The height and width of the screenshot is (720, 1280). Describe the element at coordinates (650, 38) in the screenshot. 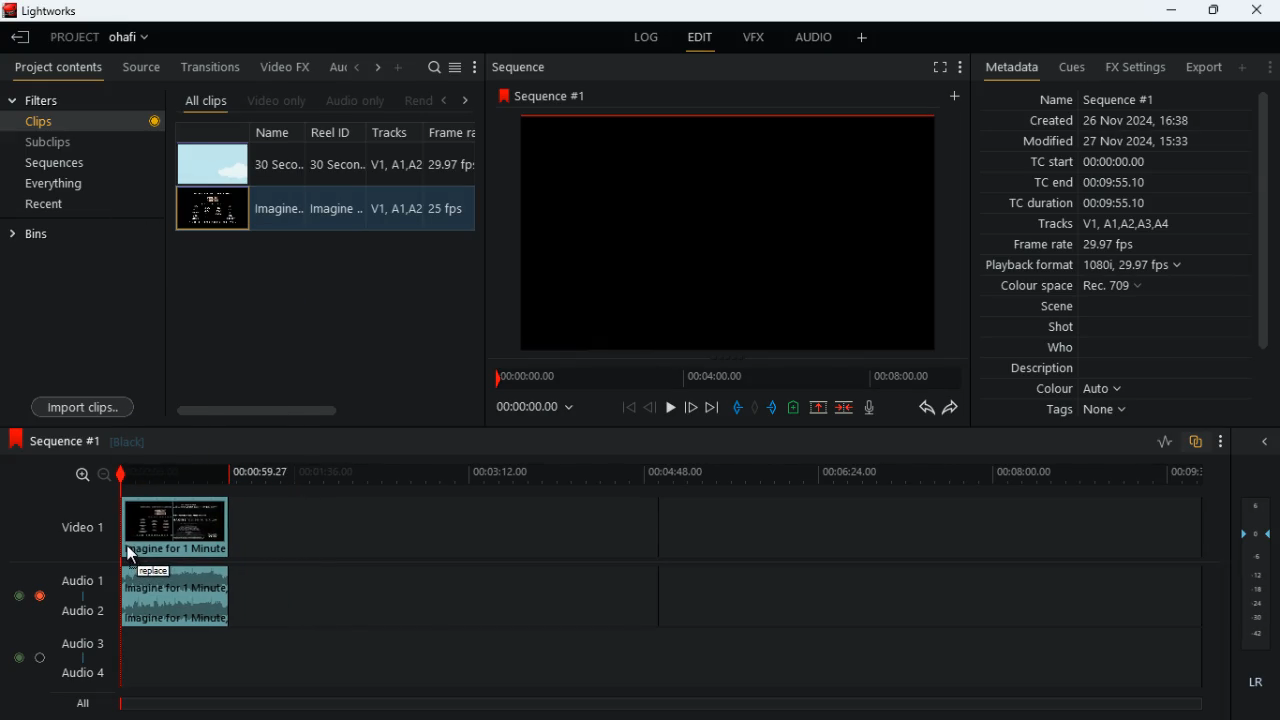

I see `log` at that location.